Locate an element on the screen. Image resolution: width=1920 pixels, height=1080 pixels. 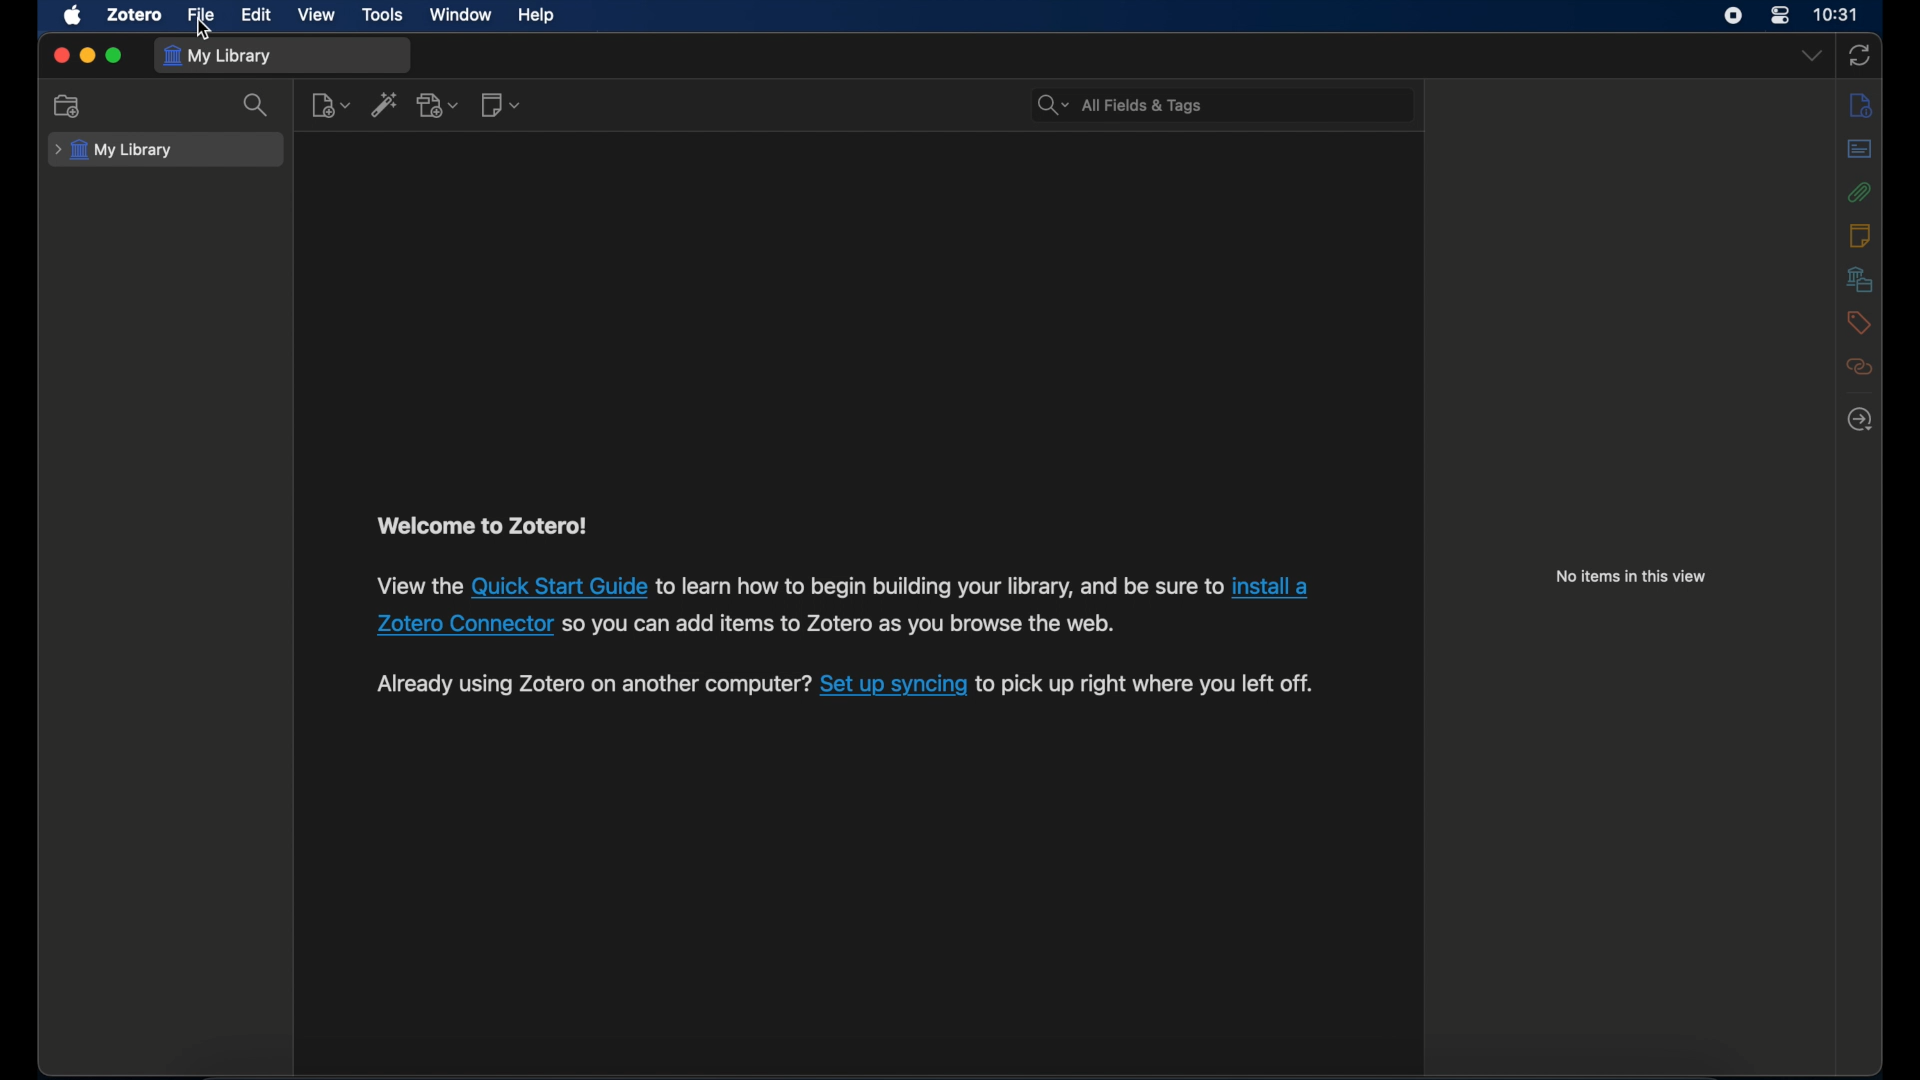
text is located at coordinates (939, 586).